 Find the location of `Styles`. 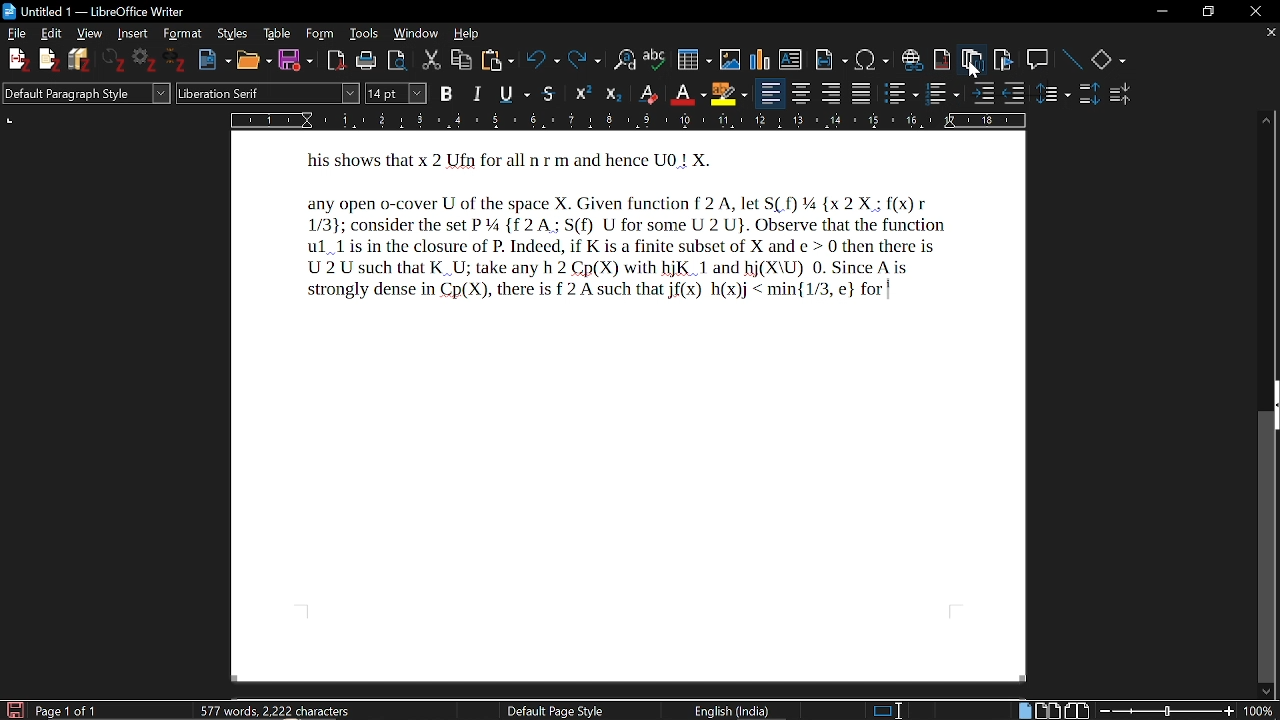

Styles is located at coordinates (233, 33).